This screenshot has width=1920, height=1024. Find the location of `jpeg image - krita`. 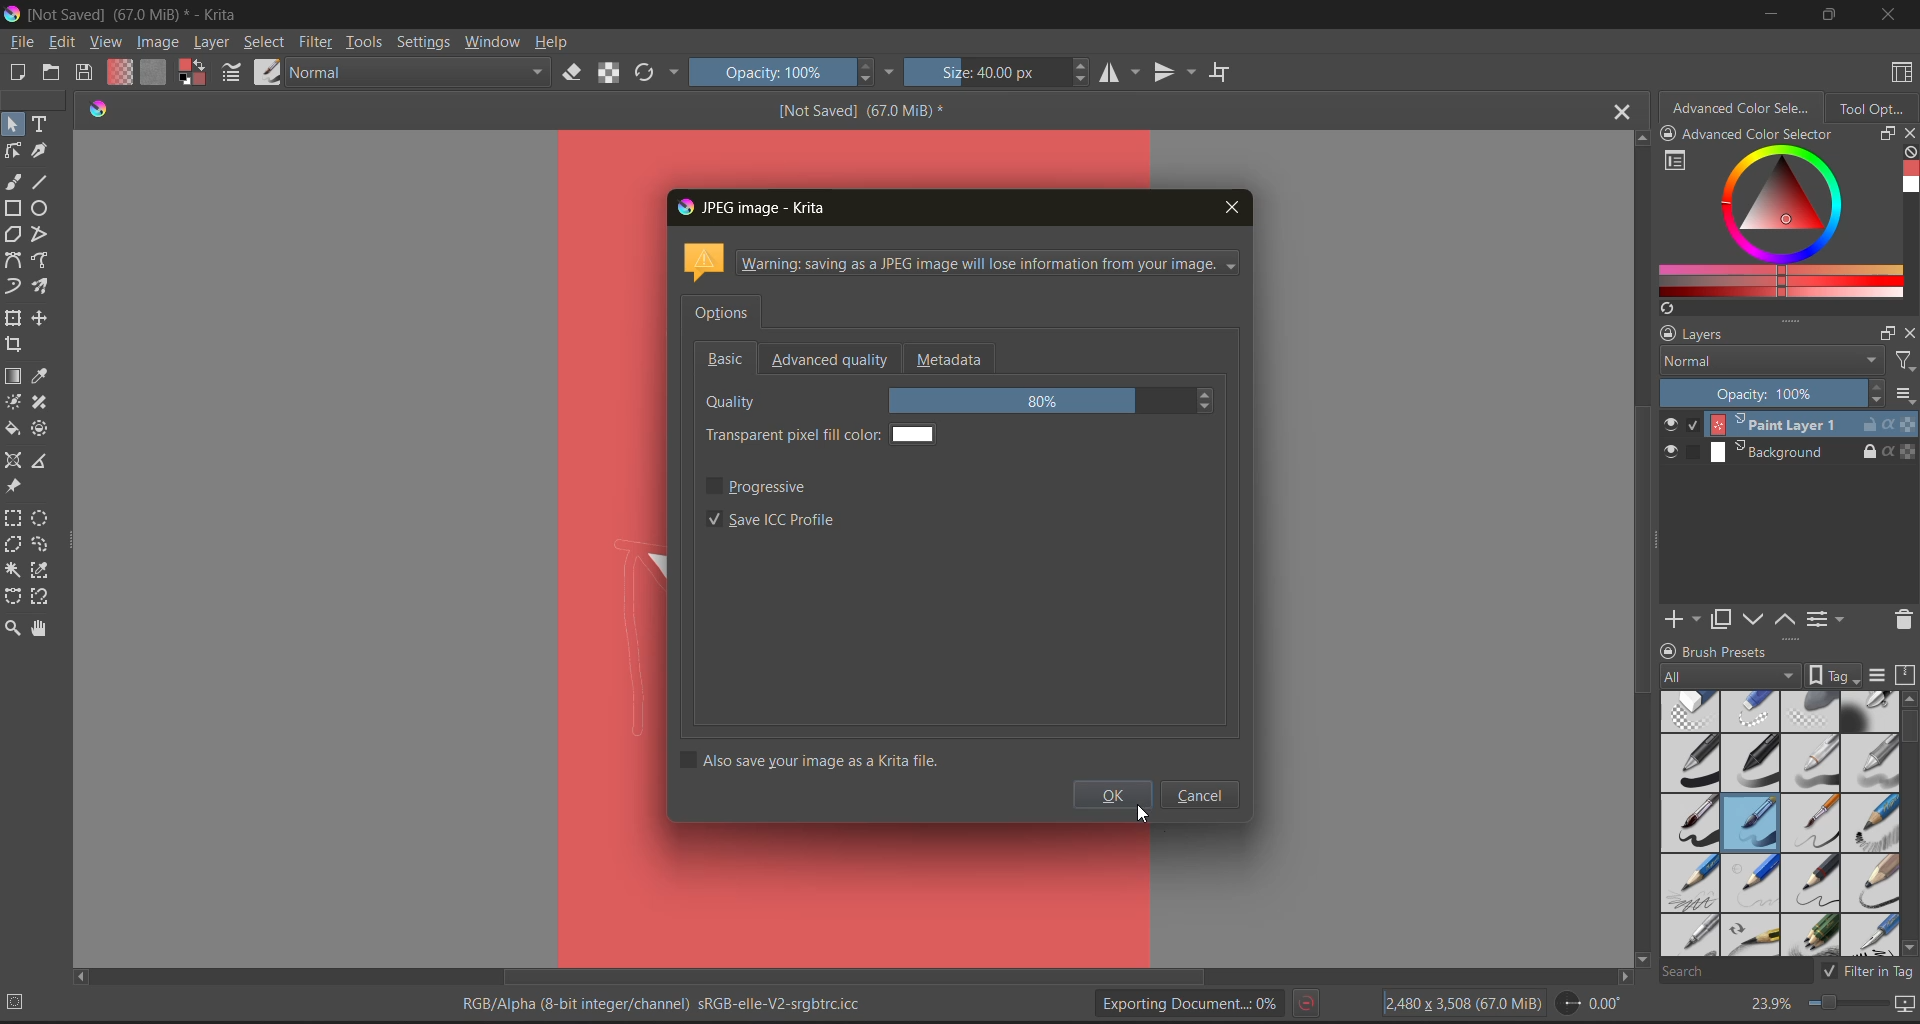

jpeg image - krita is located at coordinates (759, 209).